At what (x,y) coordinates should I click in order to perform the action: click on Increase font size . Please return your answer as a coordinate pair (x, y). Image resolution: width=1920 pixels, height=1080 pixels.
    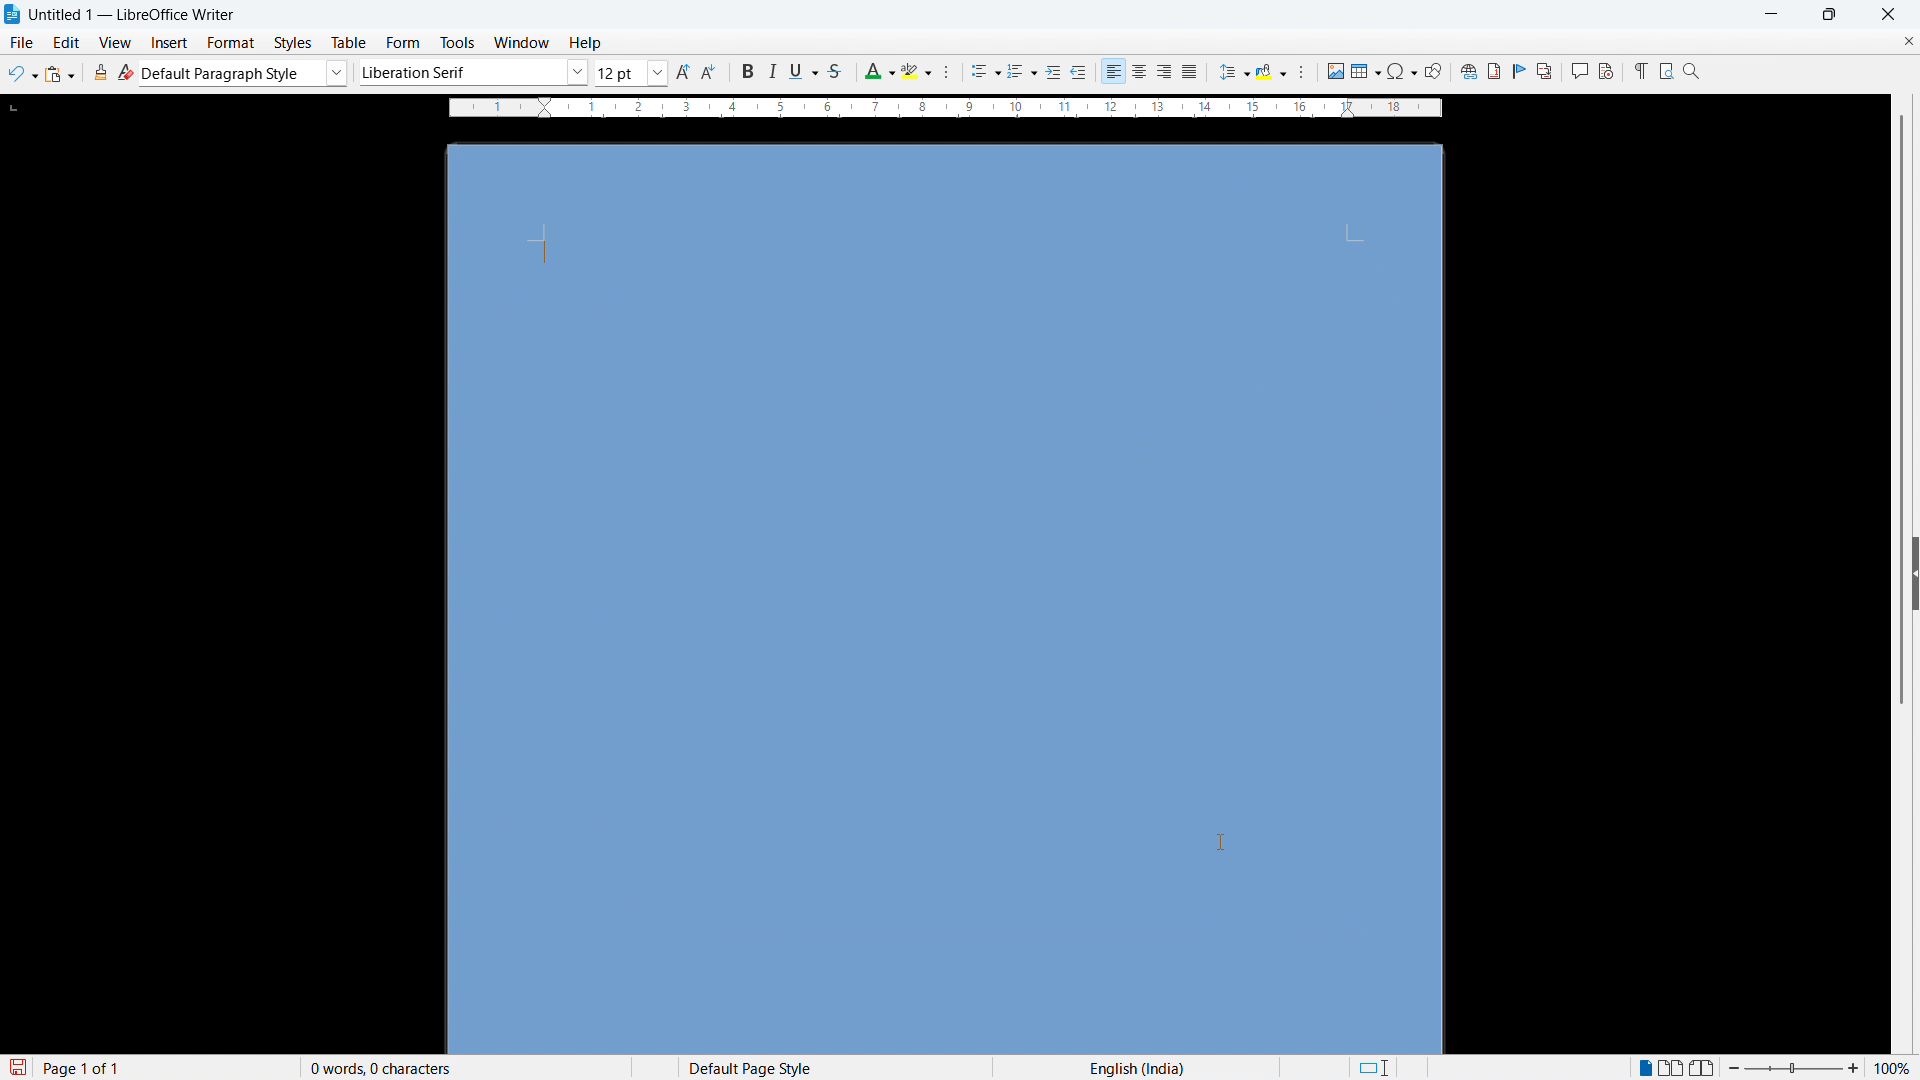
    Looking at the image, I should click on (684, 72).